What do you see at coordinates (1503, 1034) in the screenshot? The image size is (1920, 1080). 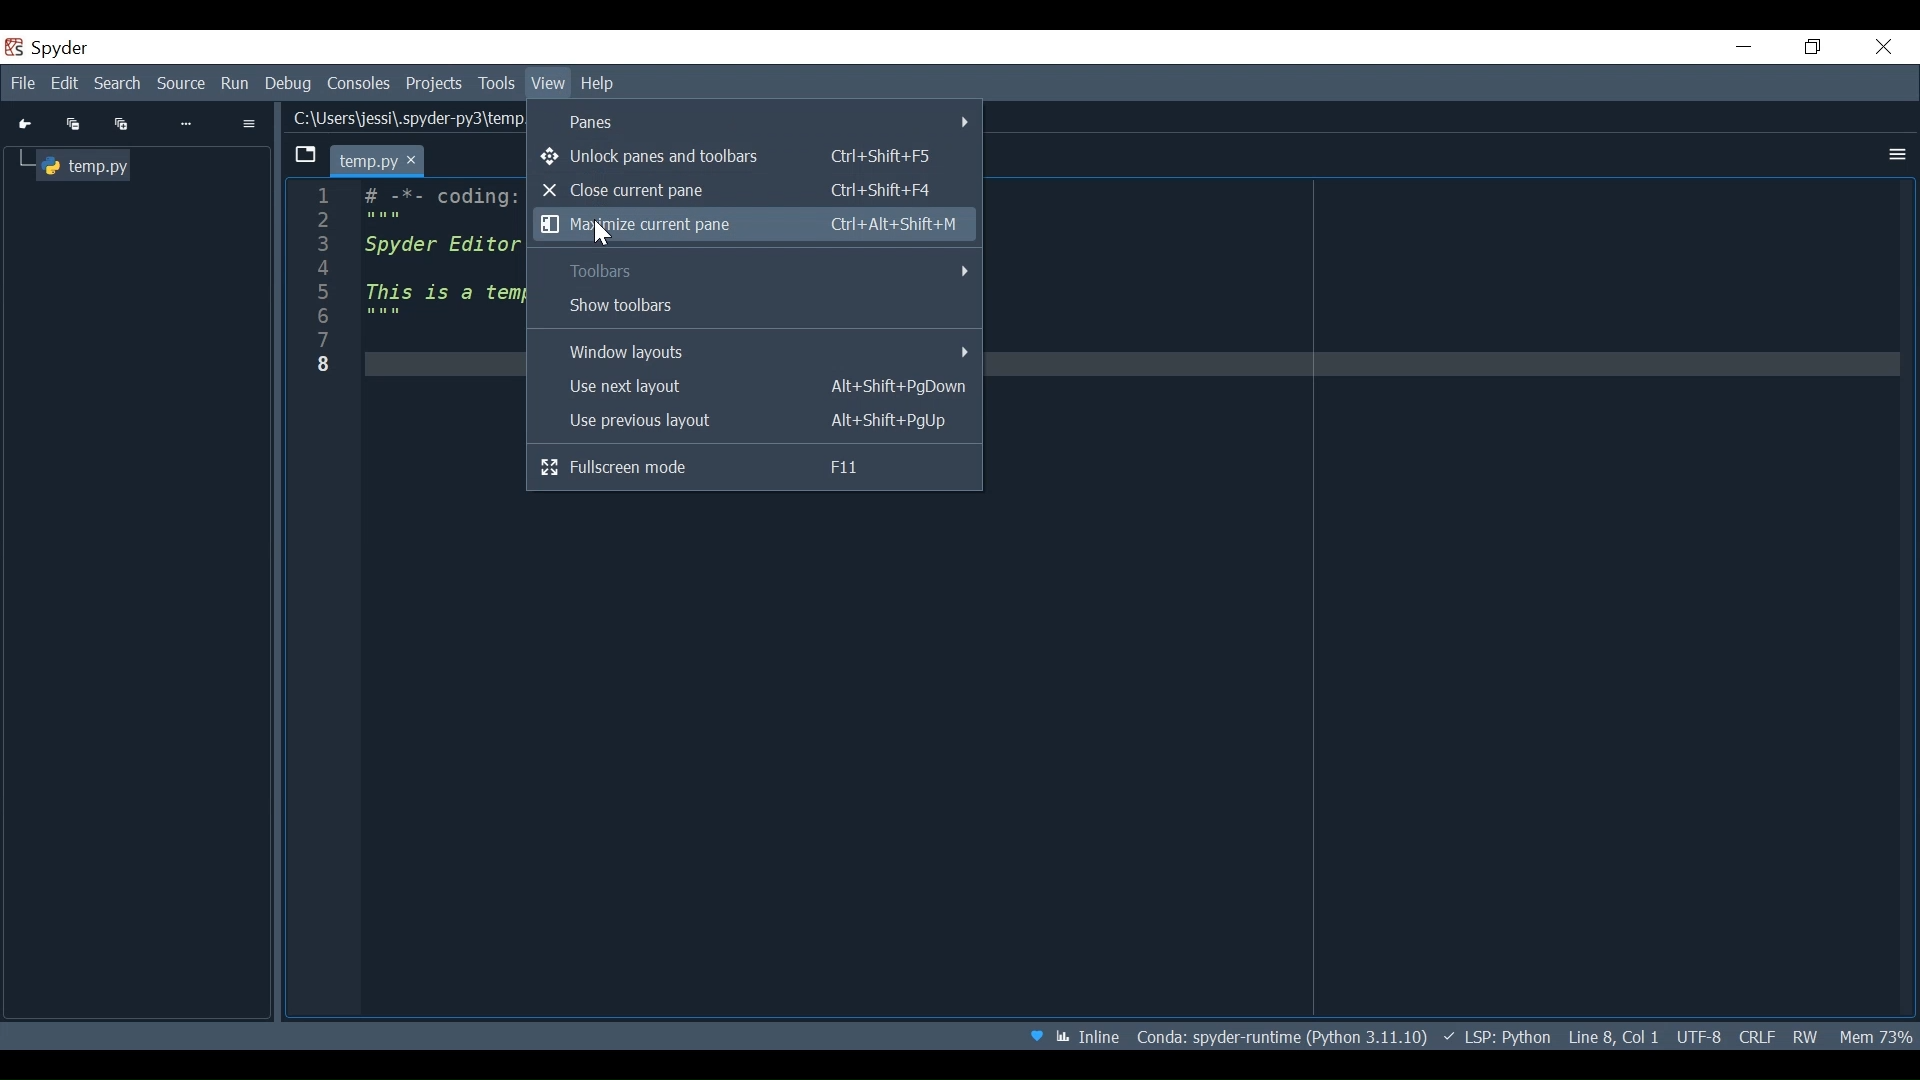 I see `~ LSP: Python` at bounding box center [1503, 1034].